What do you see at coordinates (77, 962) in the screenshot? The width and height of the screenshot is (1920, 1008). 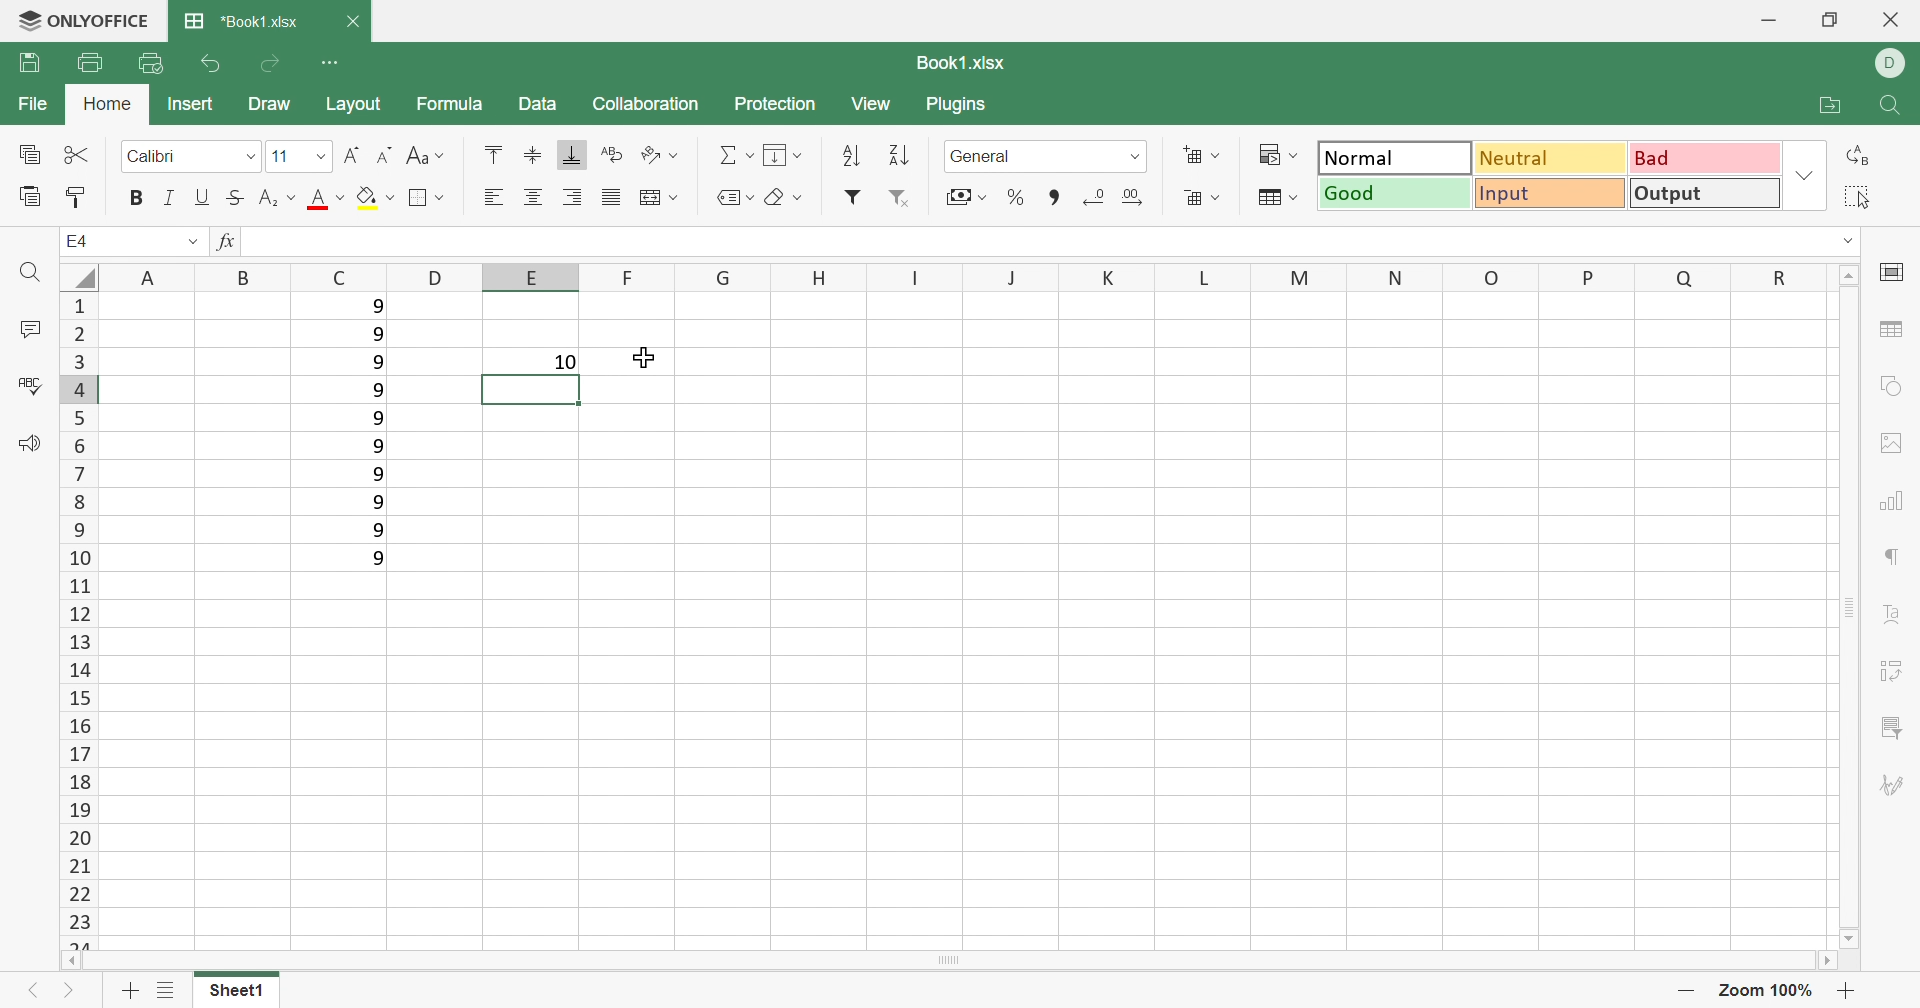 I see `Scroll Left` at bounding box center [77, 962].